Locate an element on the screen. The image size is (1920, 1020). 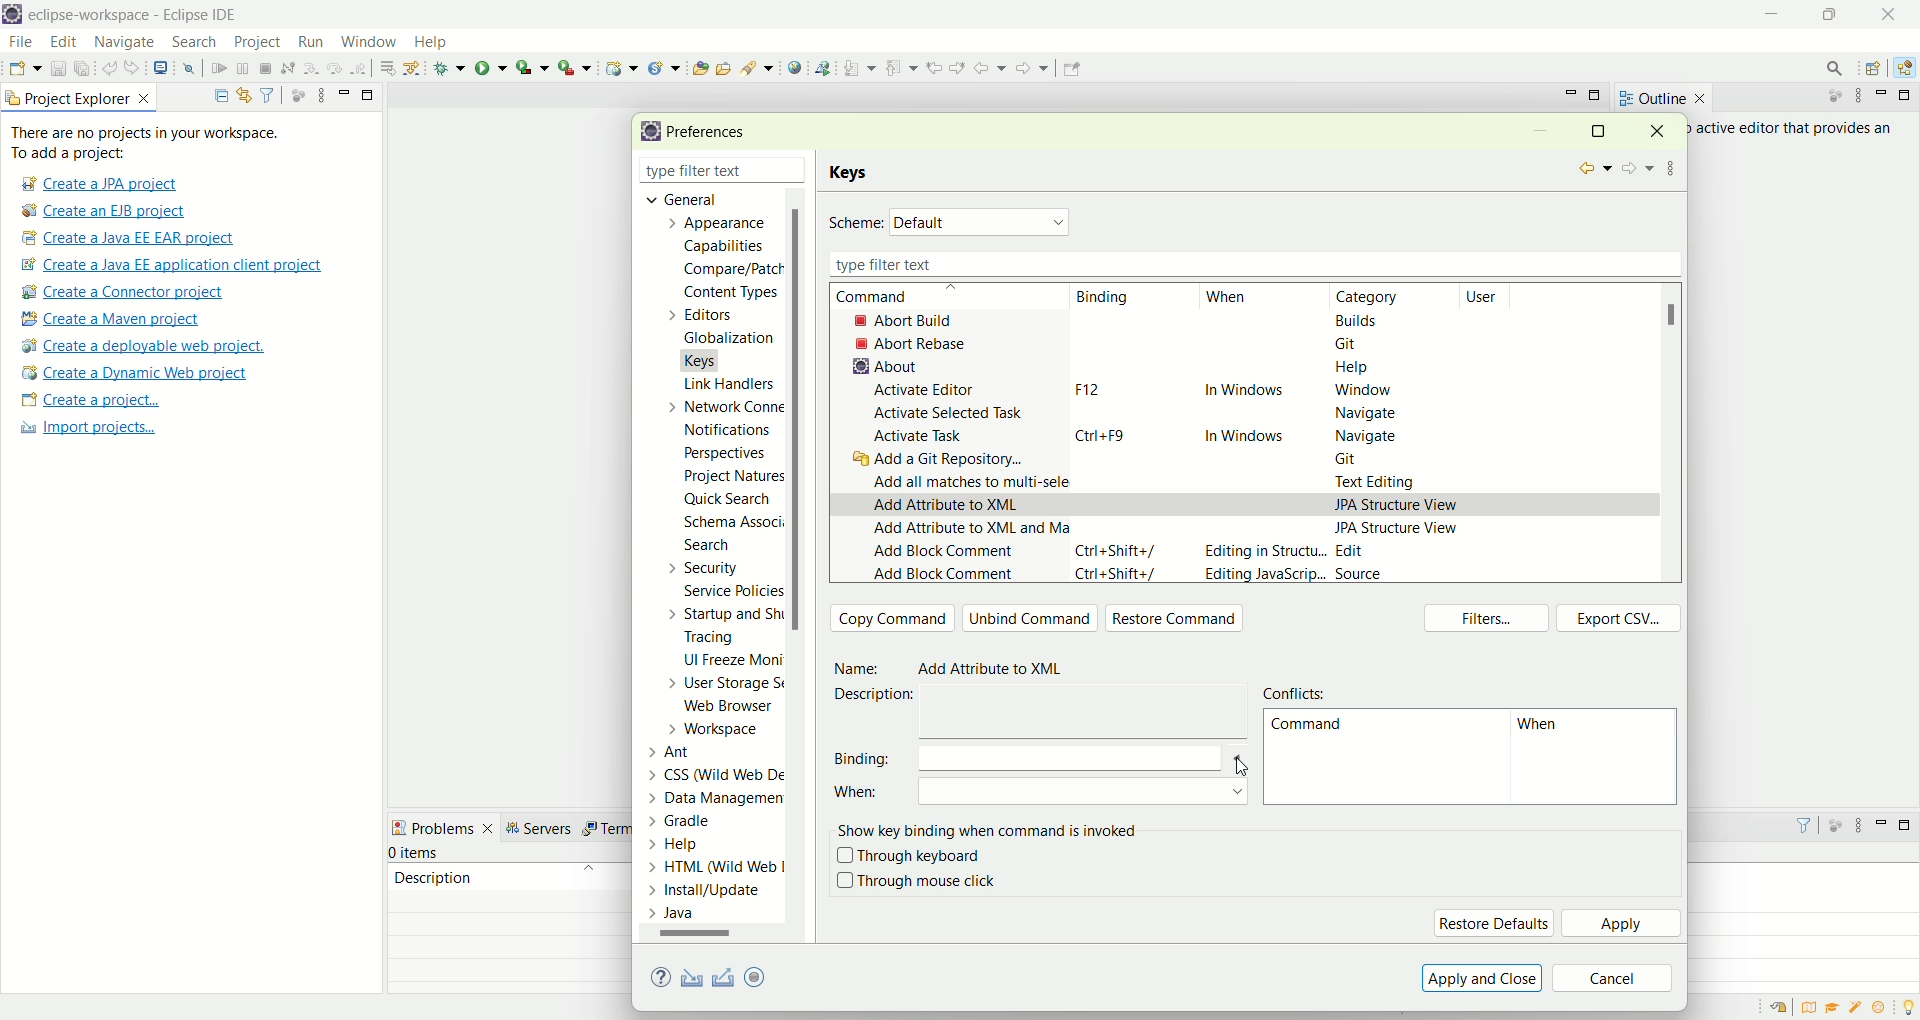
create a dynamic web project is located at coordinates (133, 373).